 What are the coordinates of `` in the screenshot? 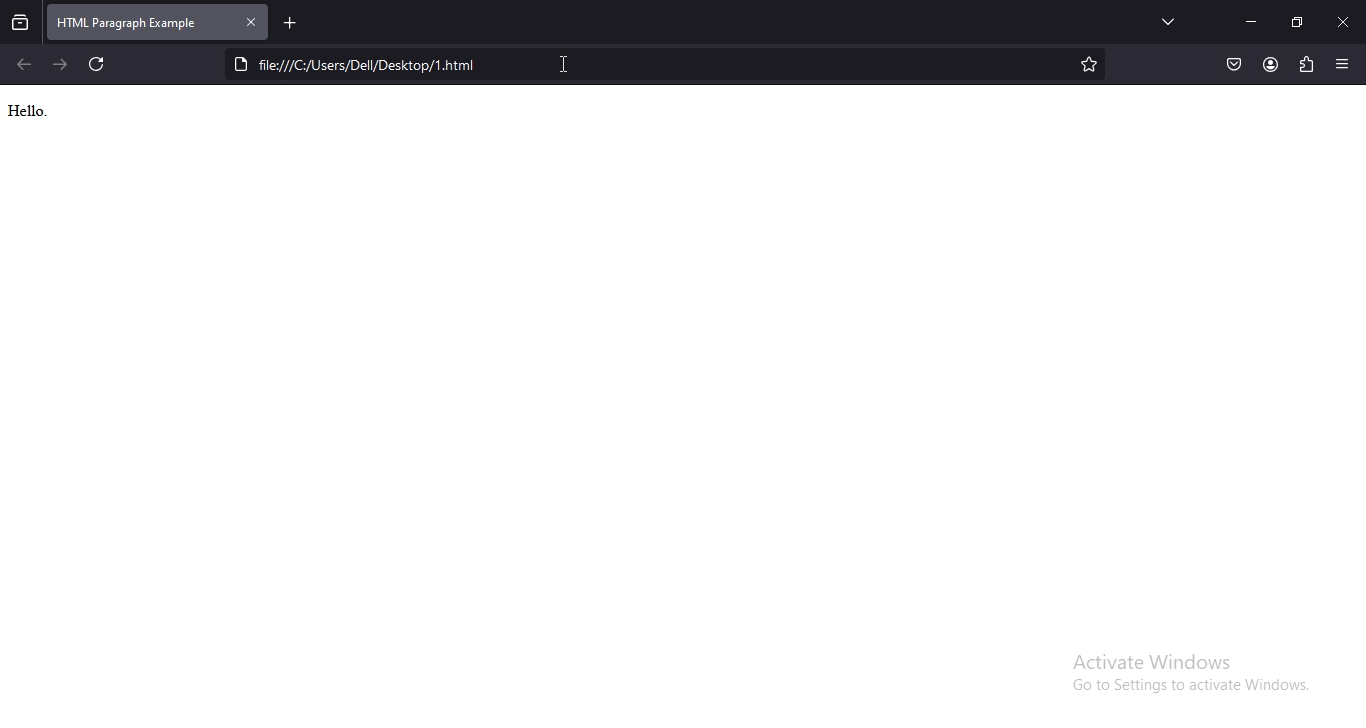 It's located at (1165, 23).